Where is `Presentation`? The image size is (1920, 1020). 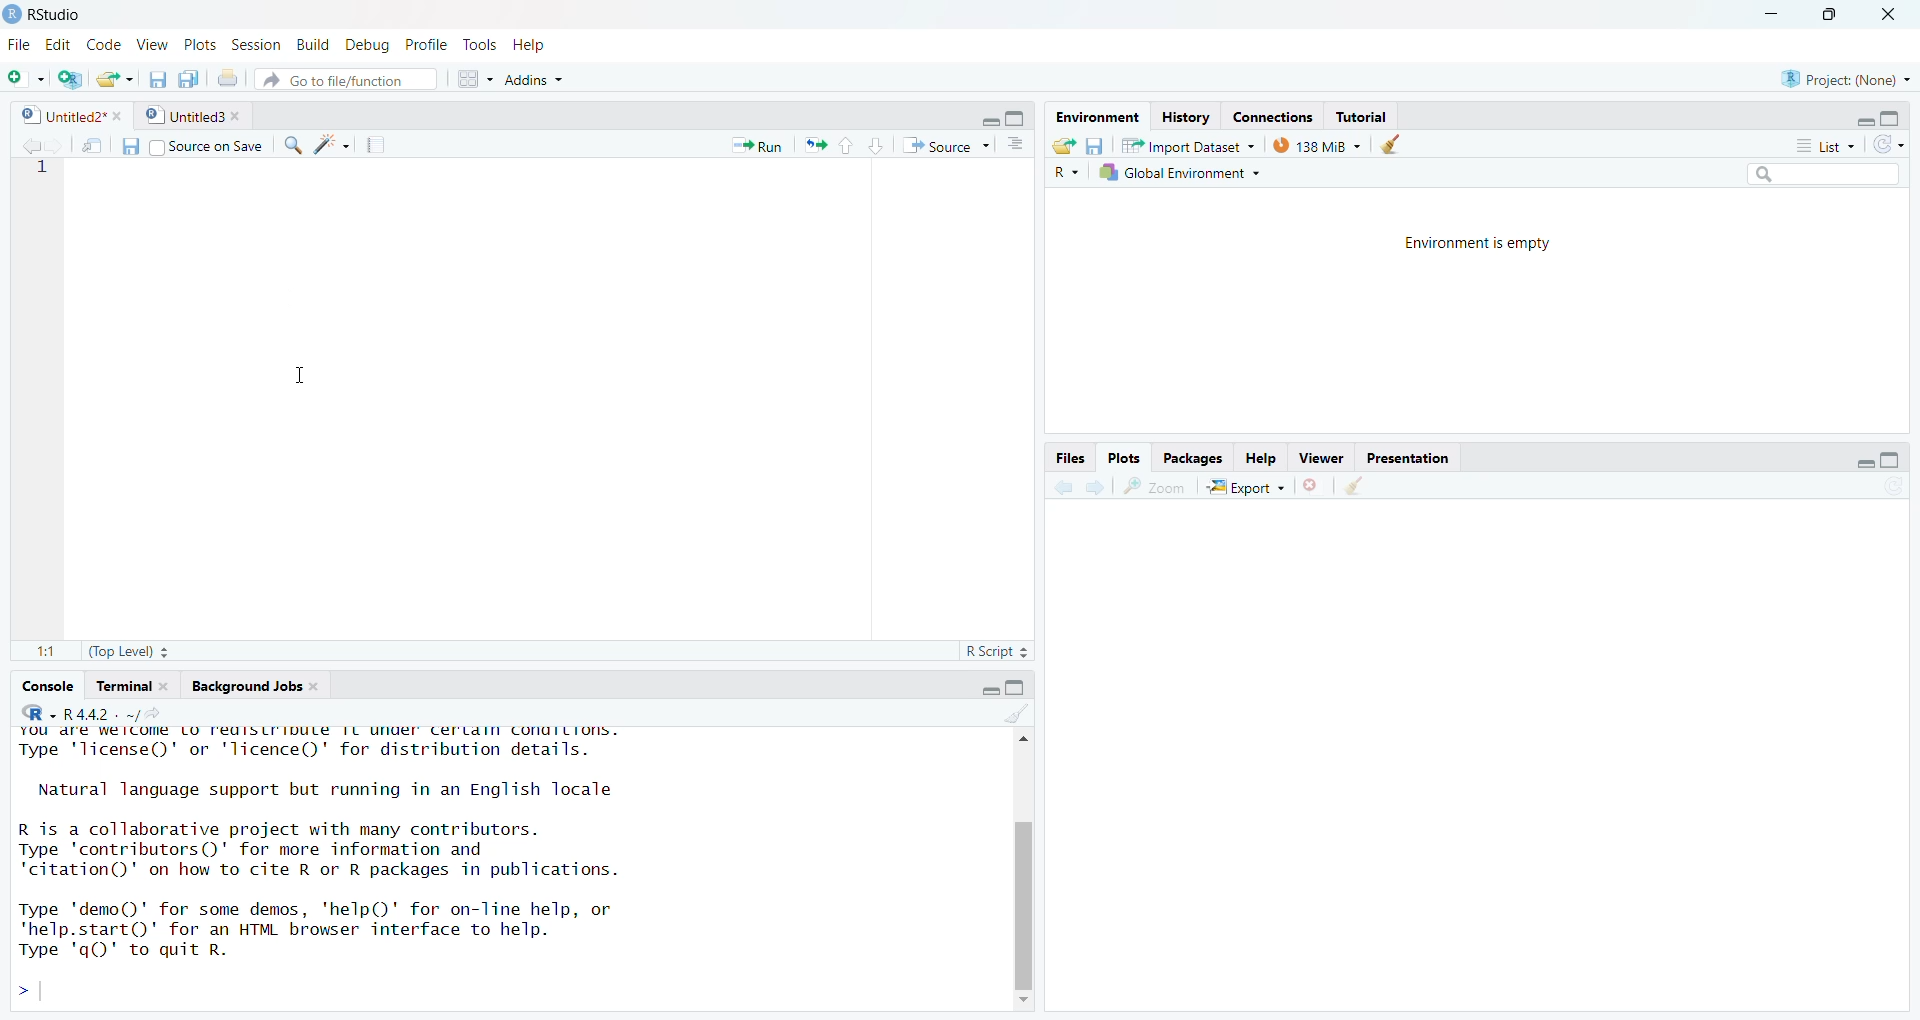
Presentation is located at coordinates (1420, 456).